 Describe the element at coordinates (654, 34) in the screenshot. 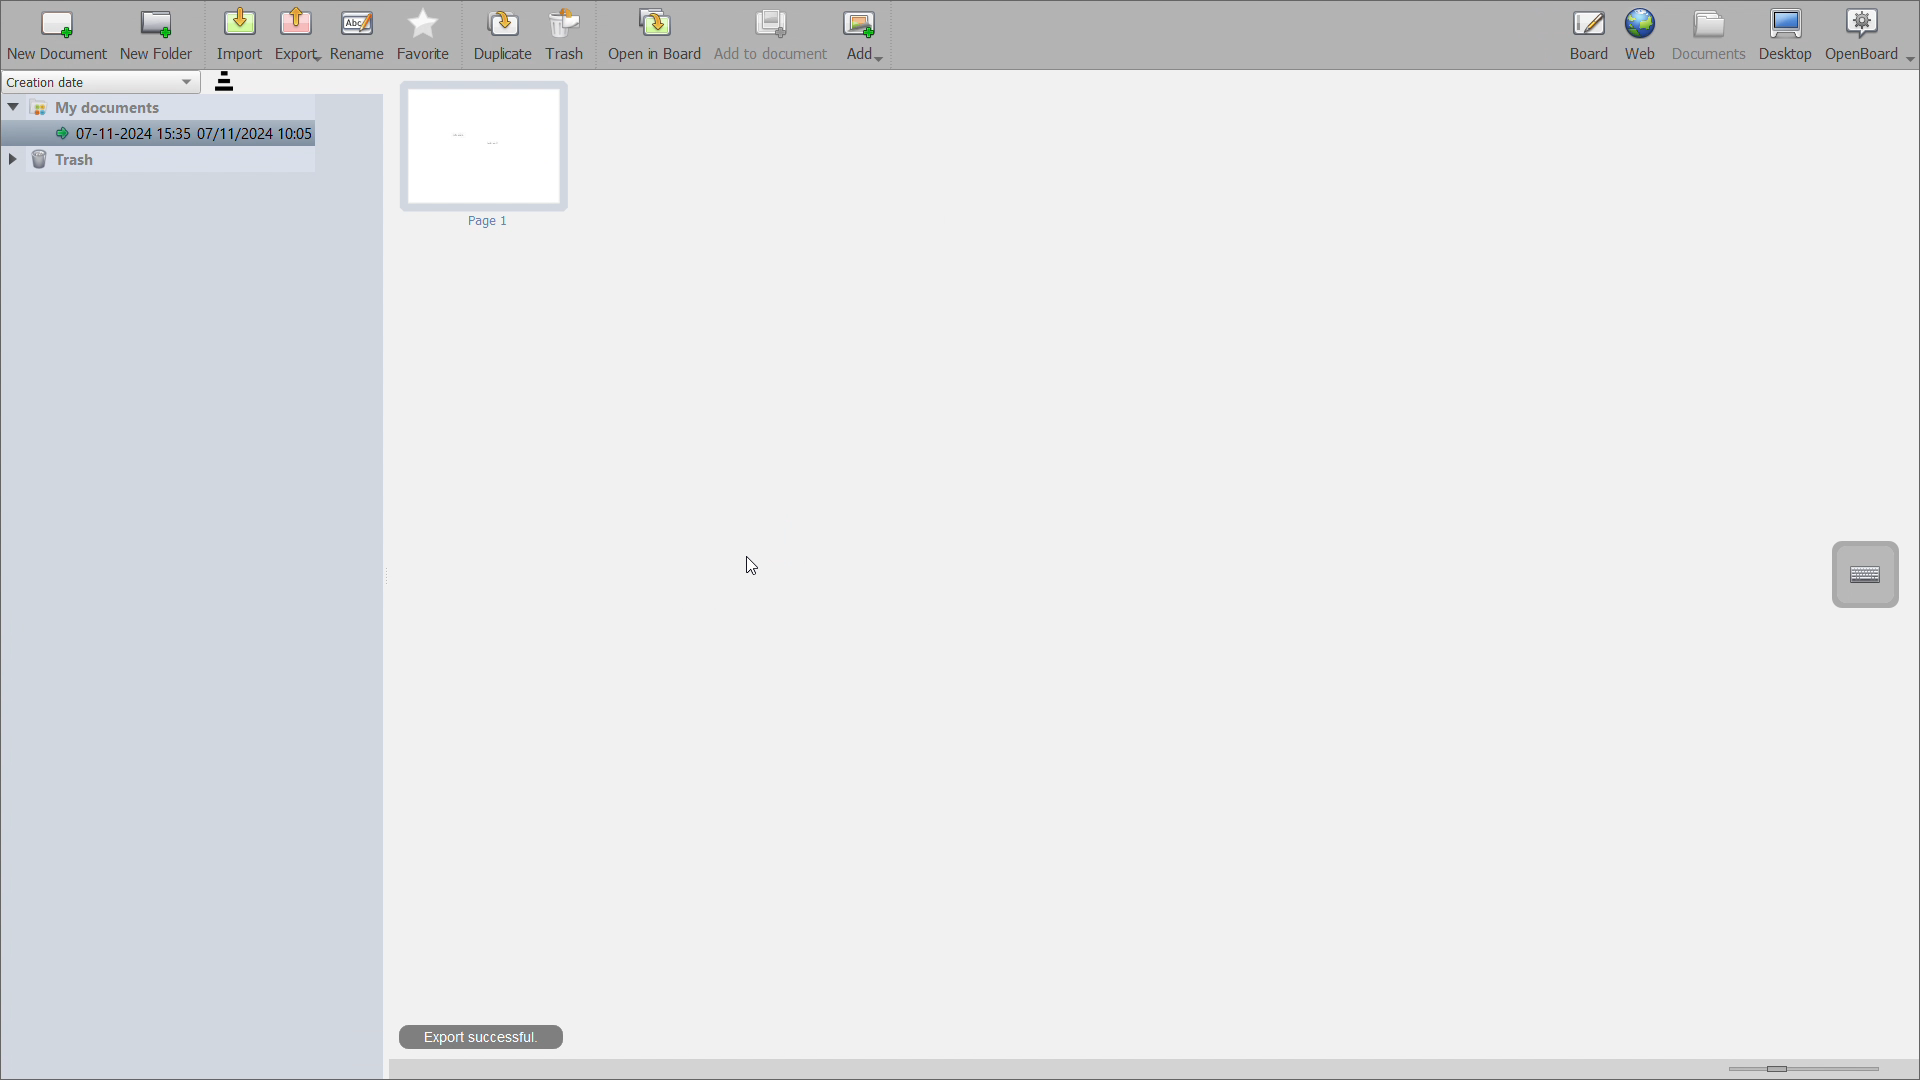

I see `open in board` at that location.